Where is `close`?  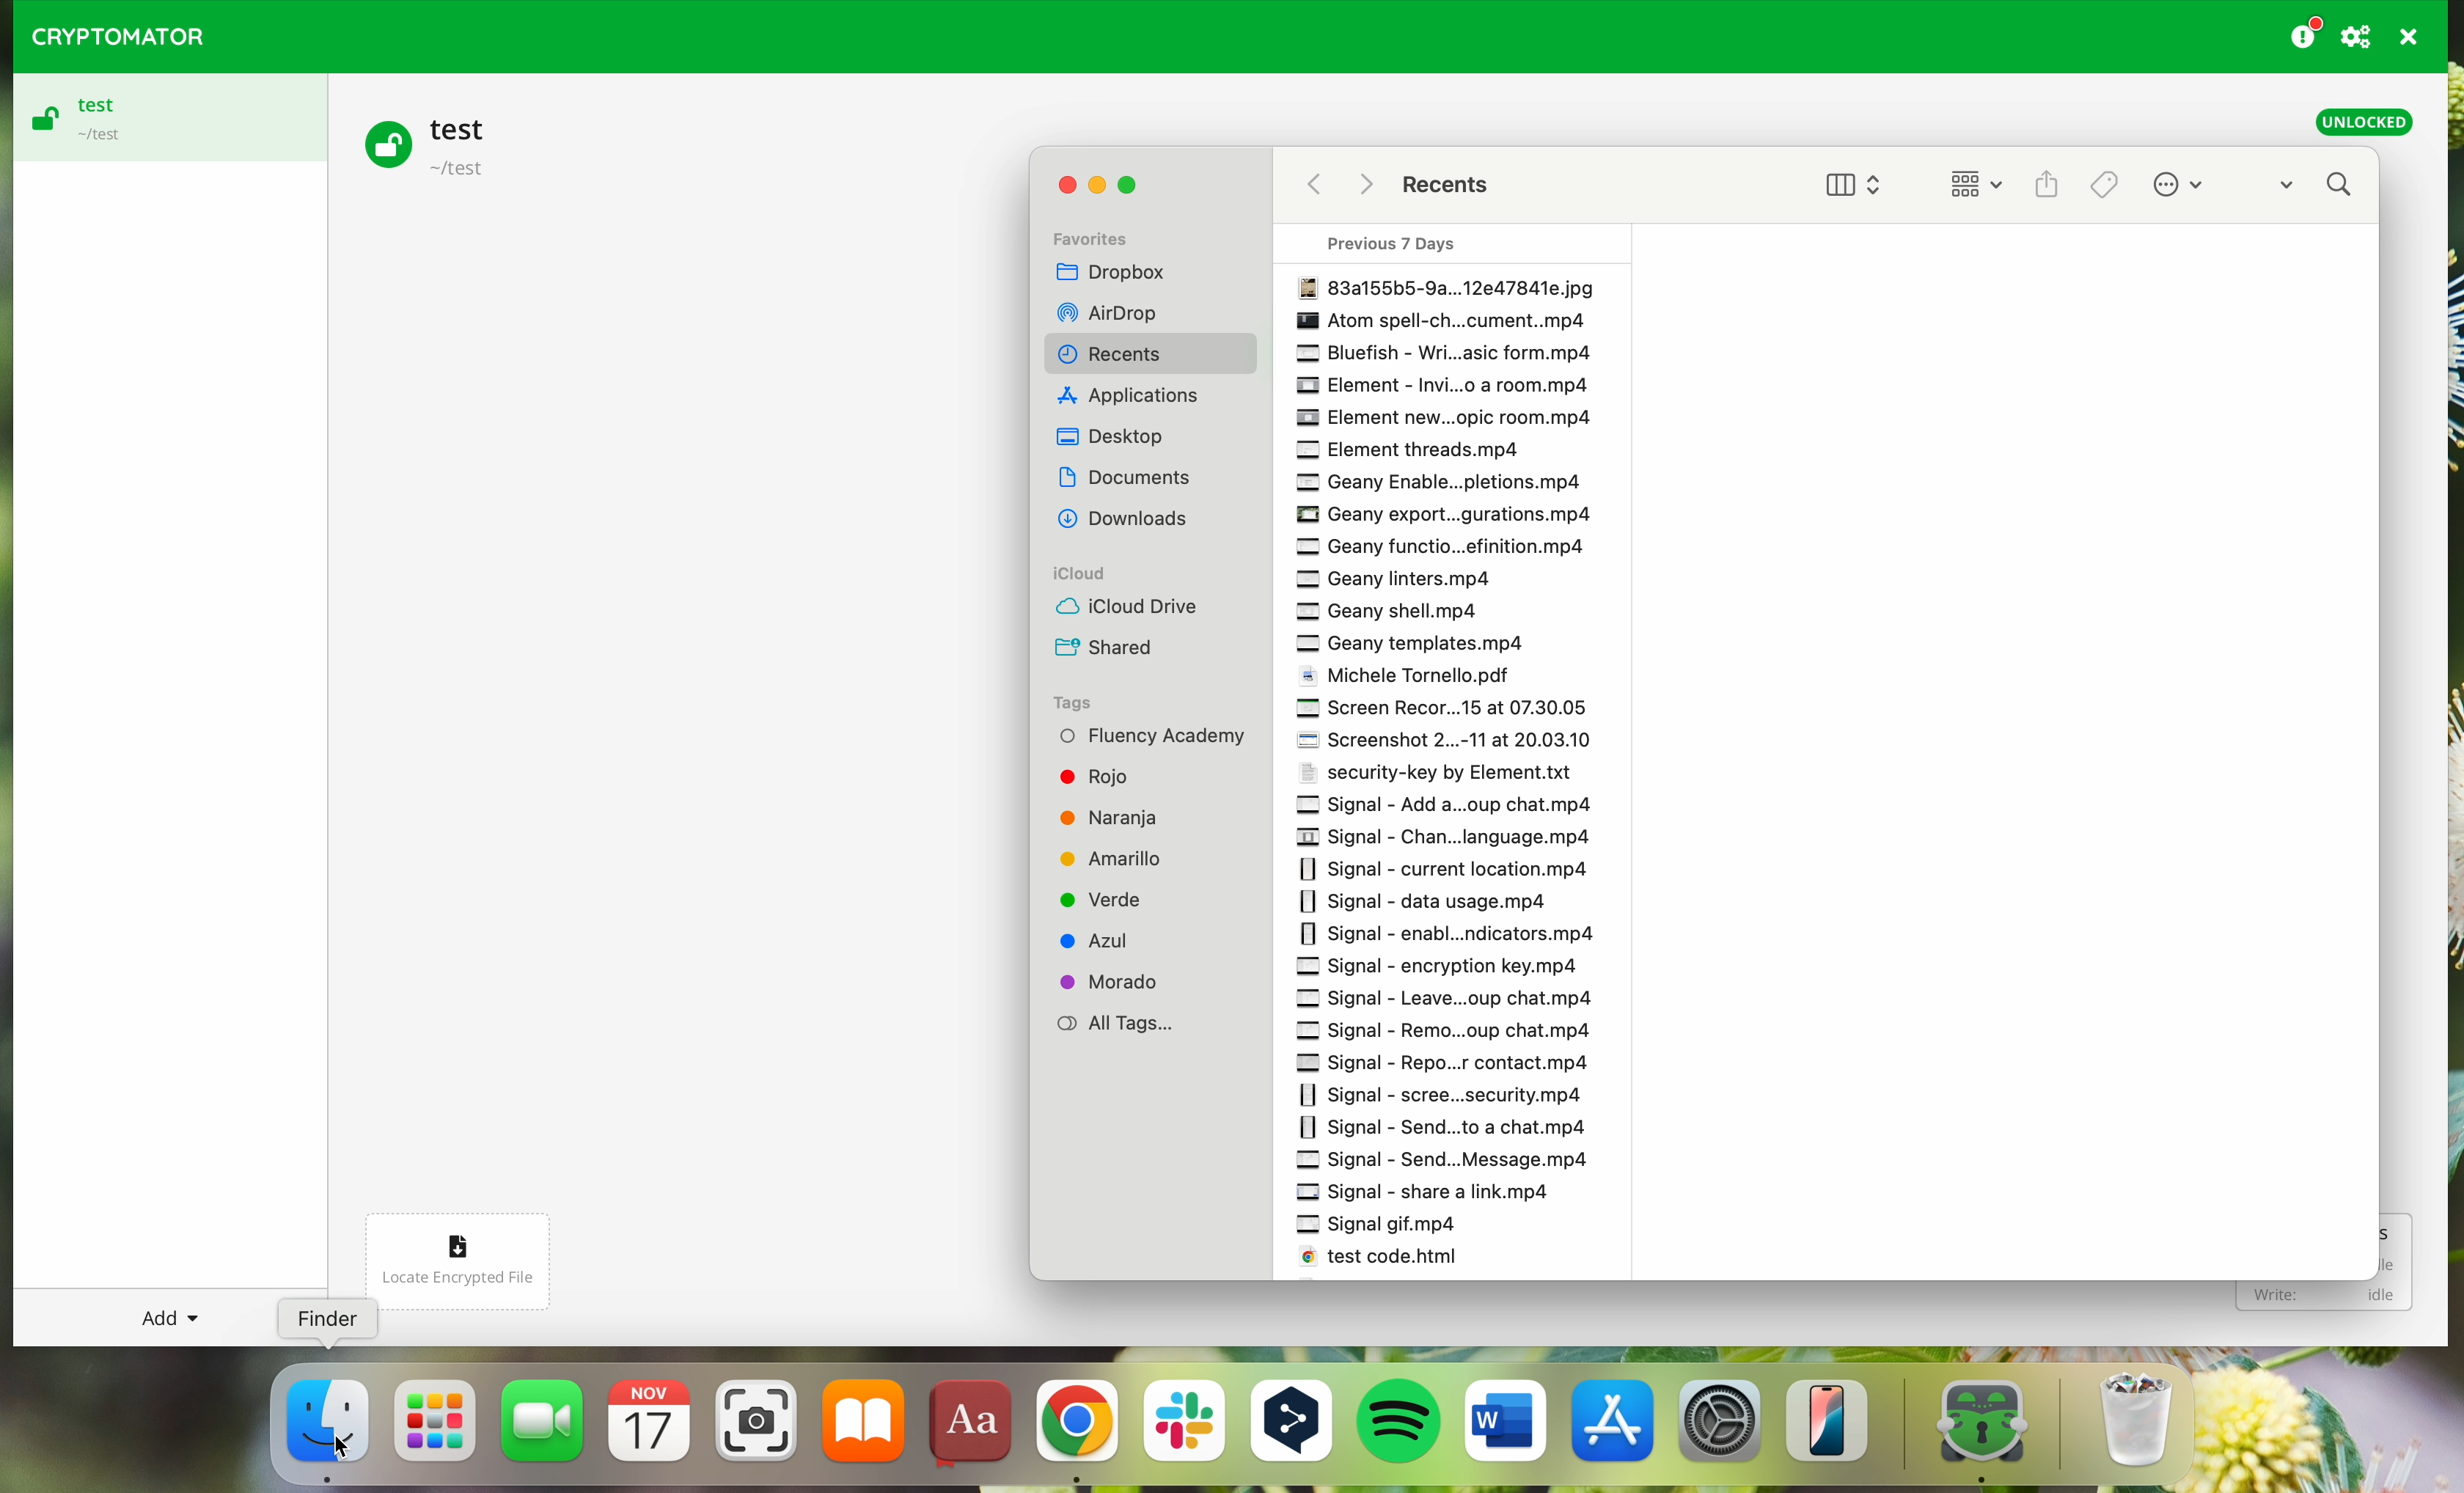
close is located at coordinates (1060, 189).